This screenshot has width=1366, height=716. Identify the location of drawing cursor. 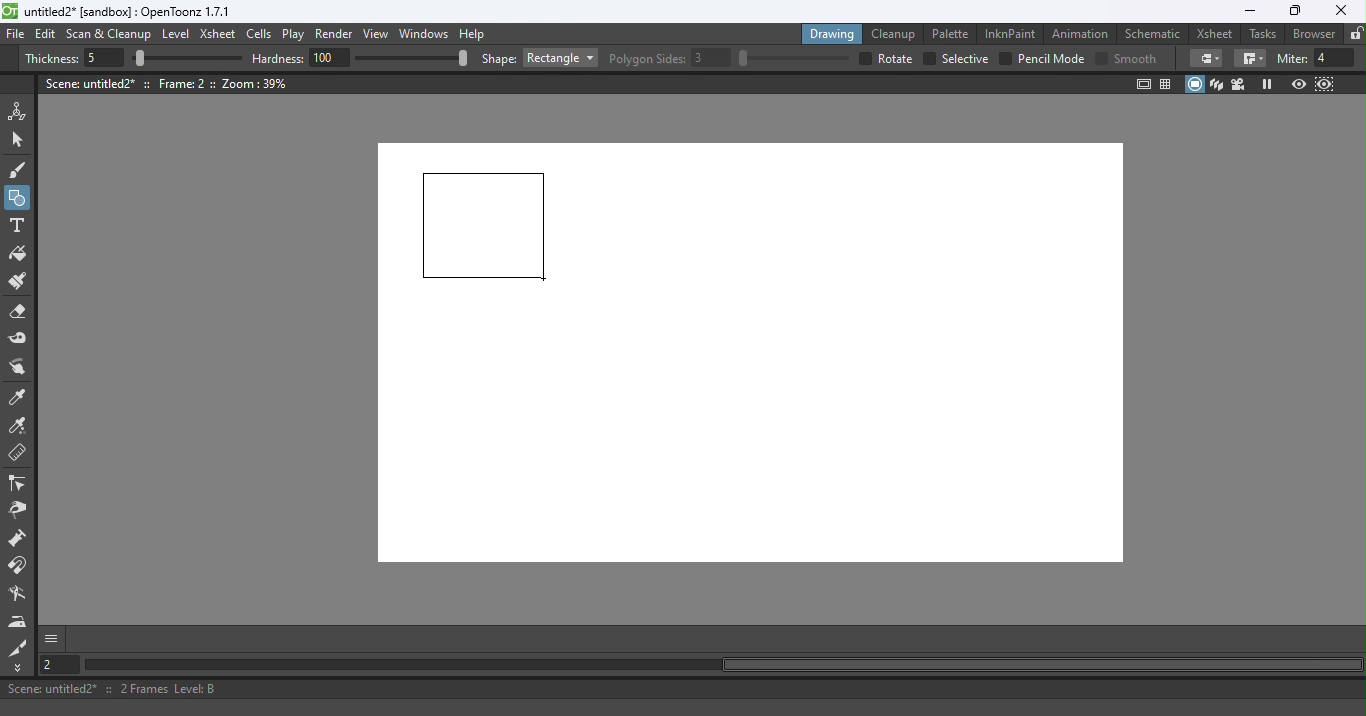
(547, 280).